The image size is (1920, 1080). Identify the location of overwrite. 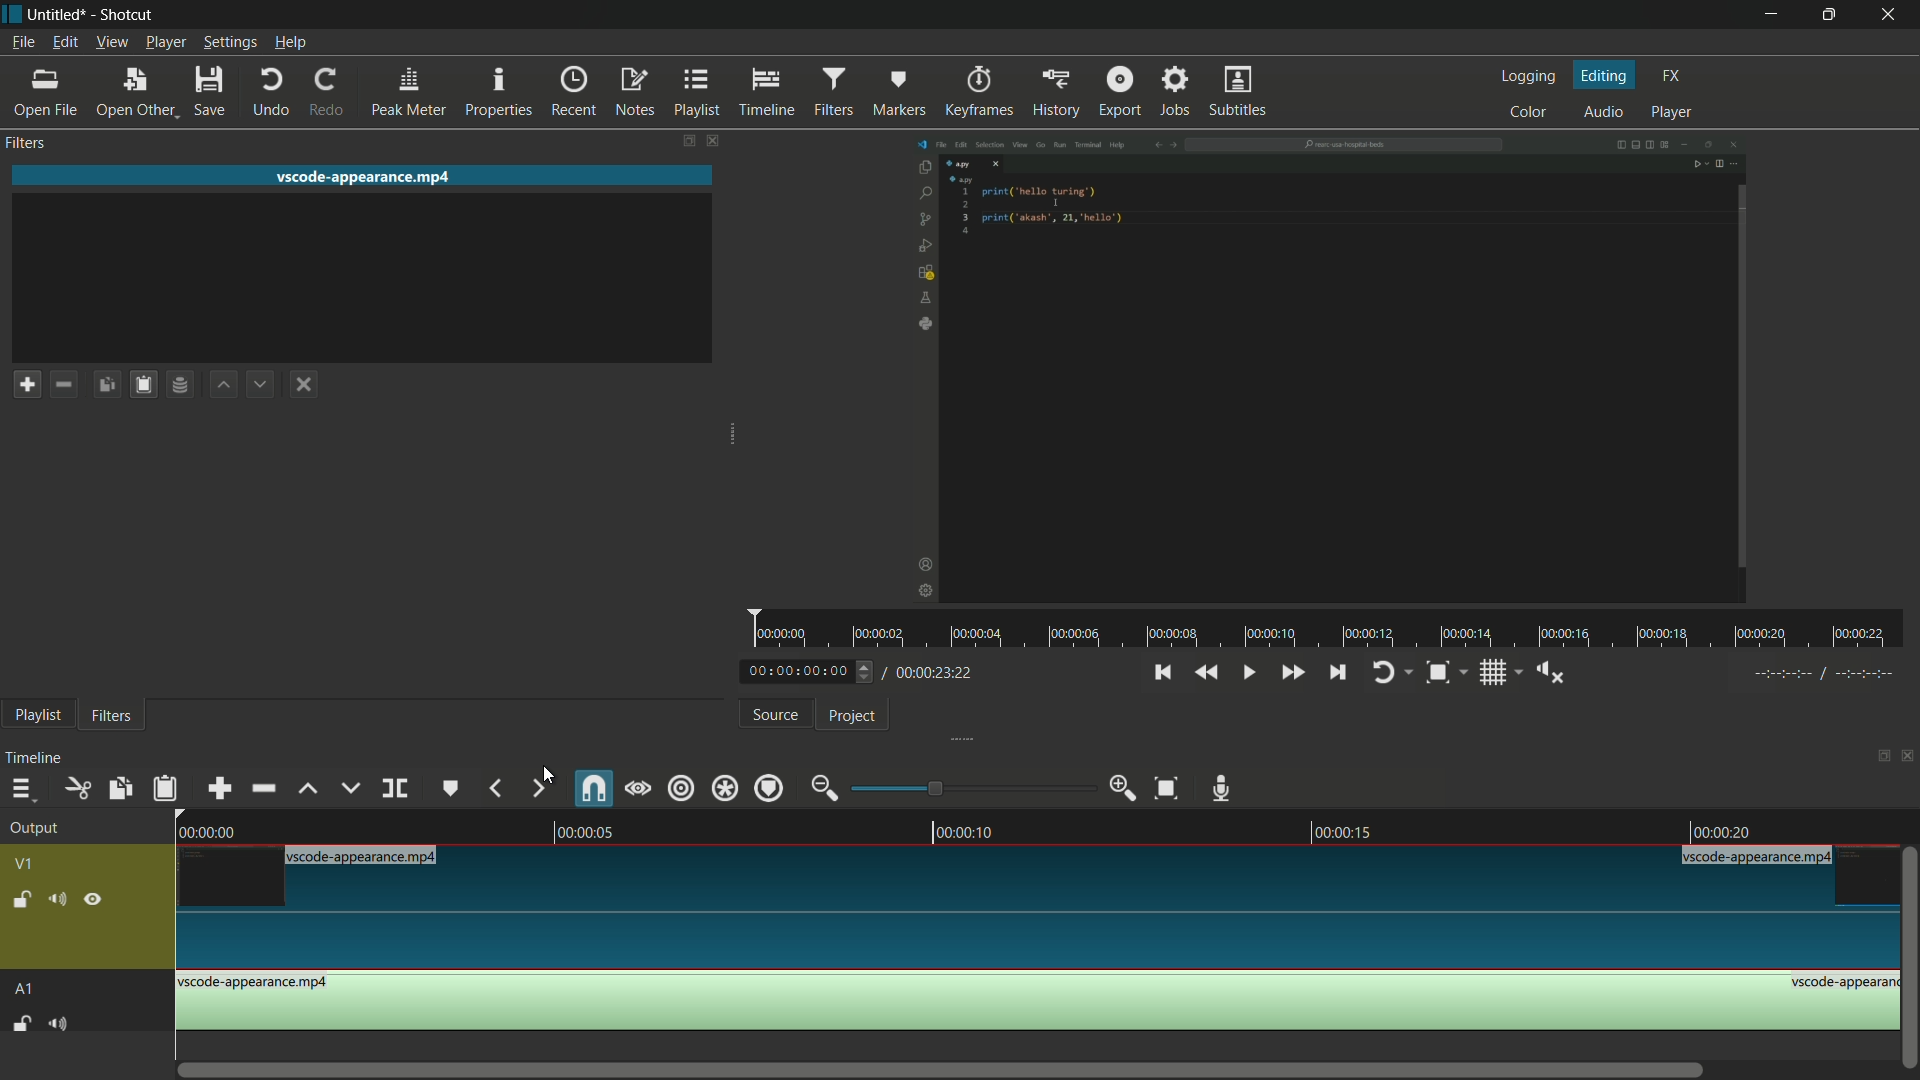
(350, 788).